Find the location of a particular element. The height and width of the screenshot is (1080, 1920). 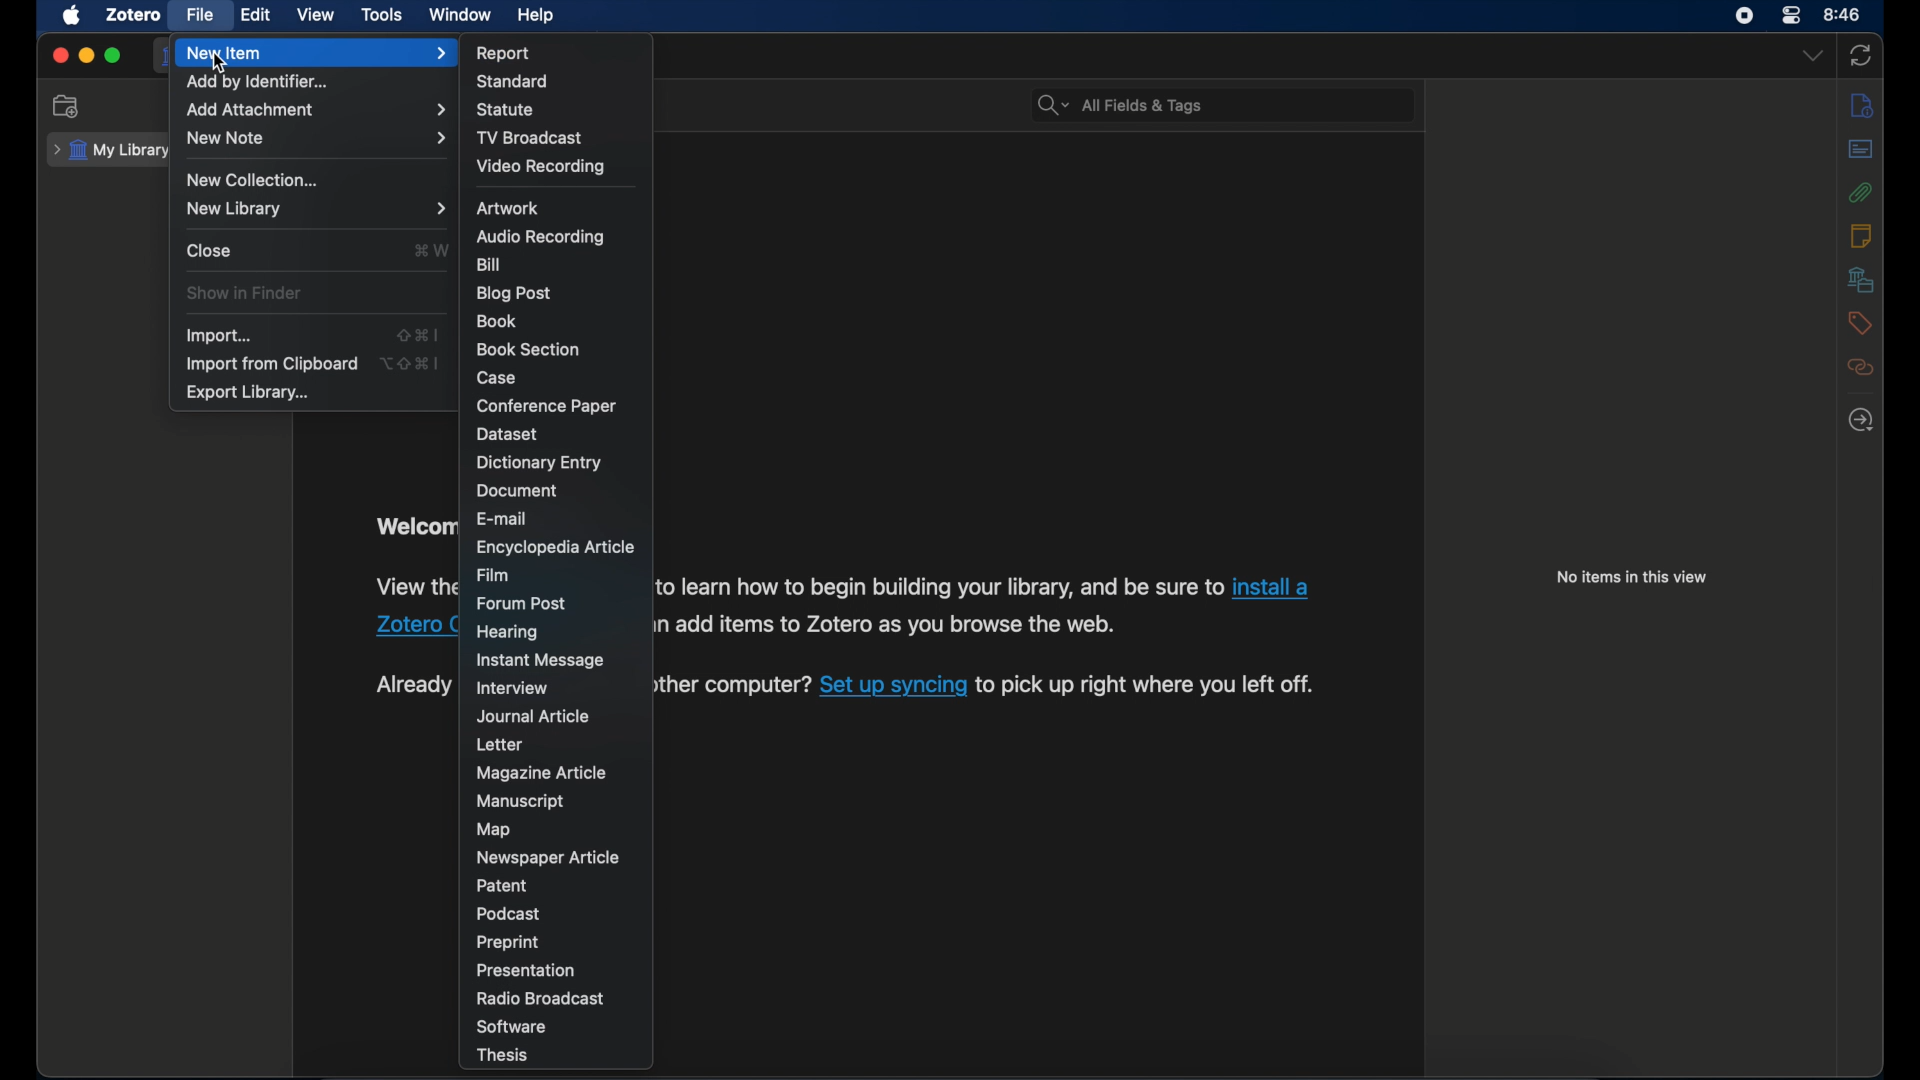

interview is located at coordinates (514, 688).